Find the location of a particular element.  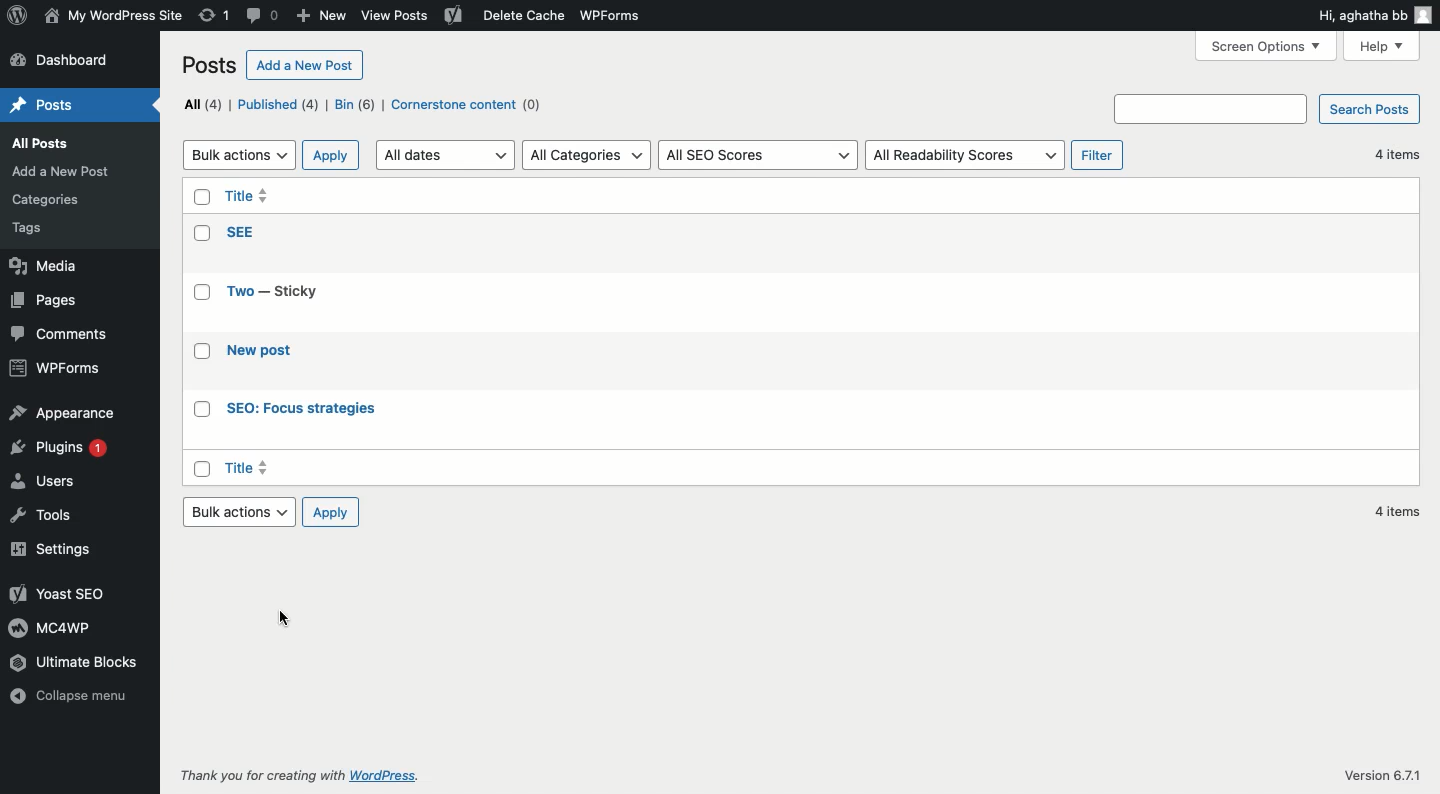

cursor is located at coordinates (287, 620).